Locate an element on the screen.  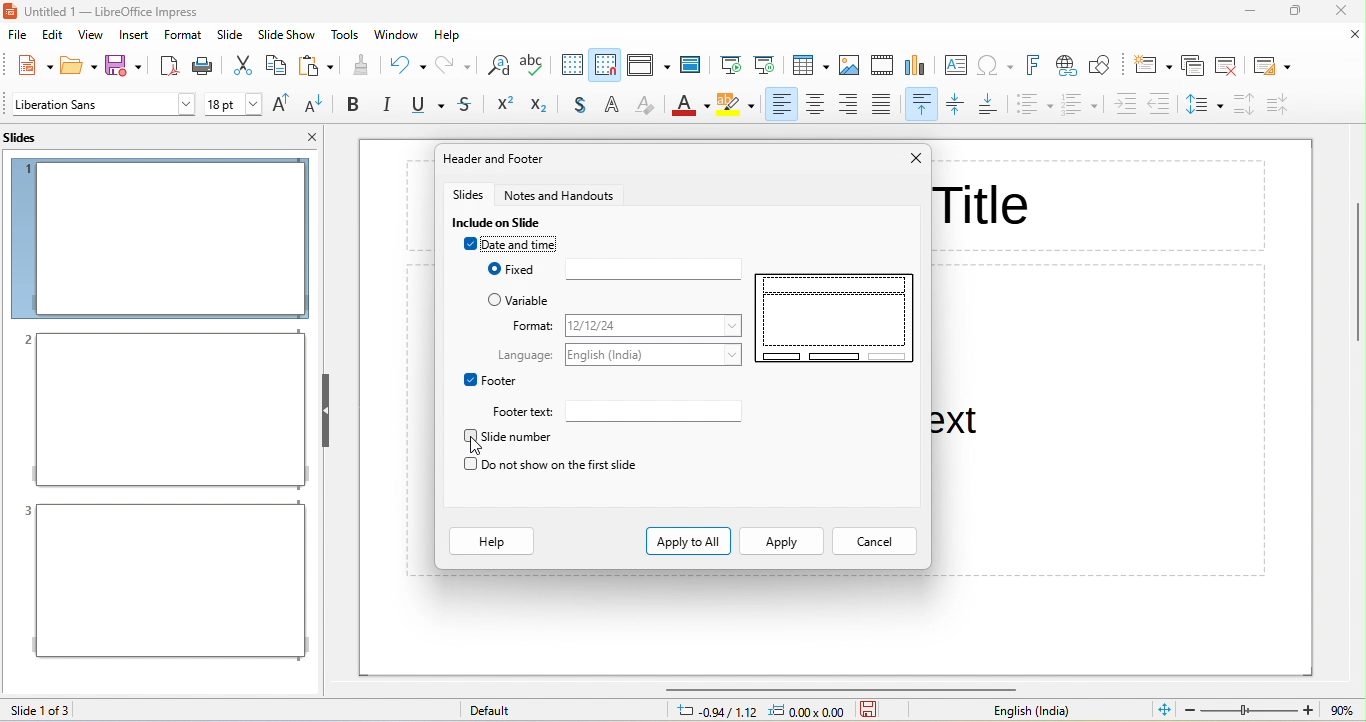
text is located at coordinates (525, 411).